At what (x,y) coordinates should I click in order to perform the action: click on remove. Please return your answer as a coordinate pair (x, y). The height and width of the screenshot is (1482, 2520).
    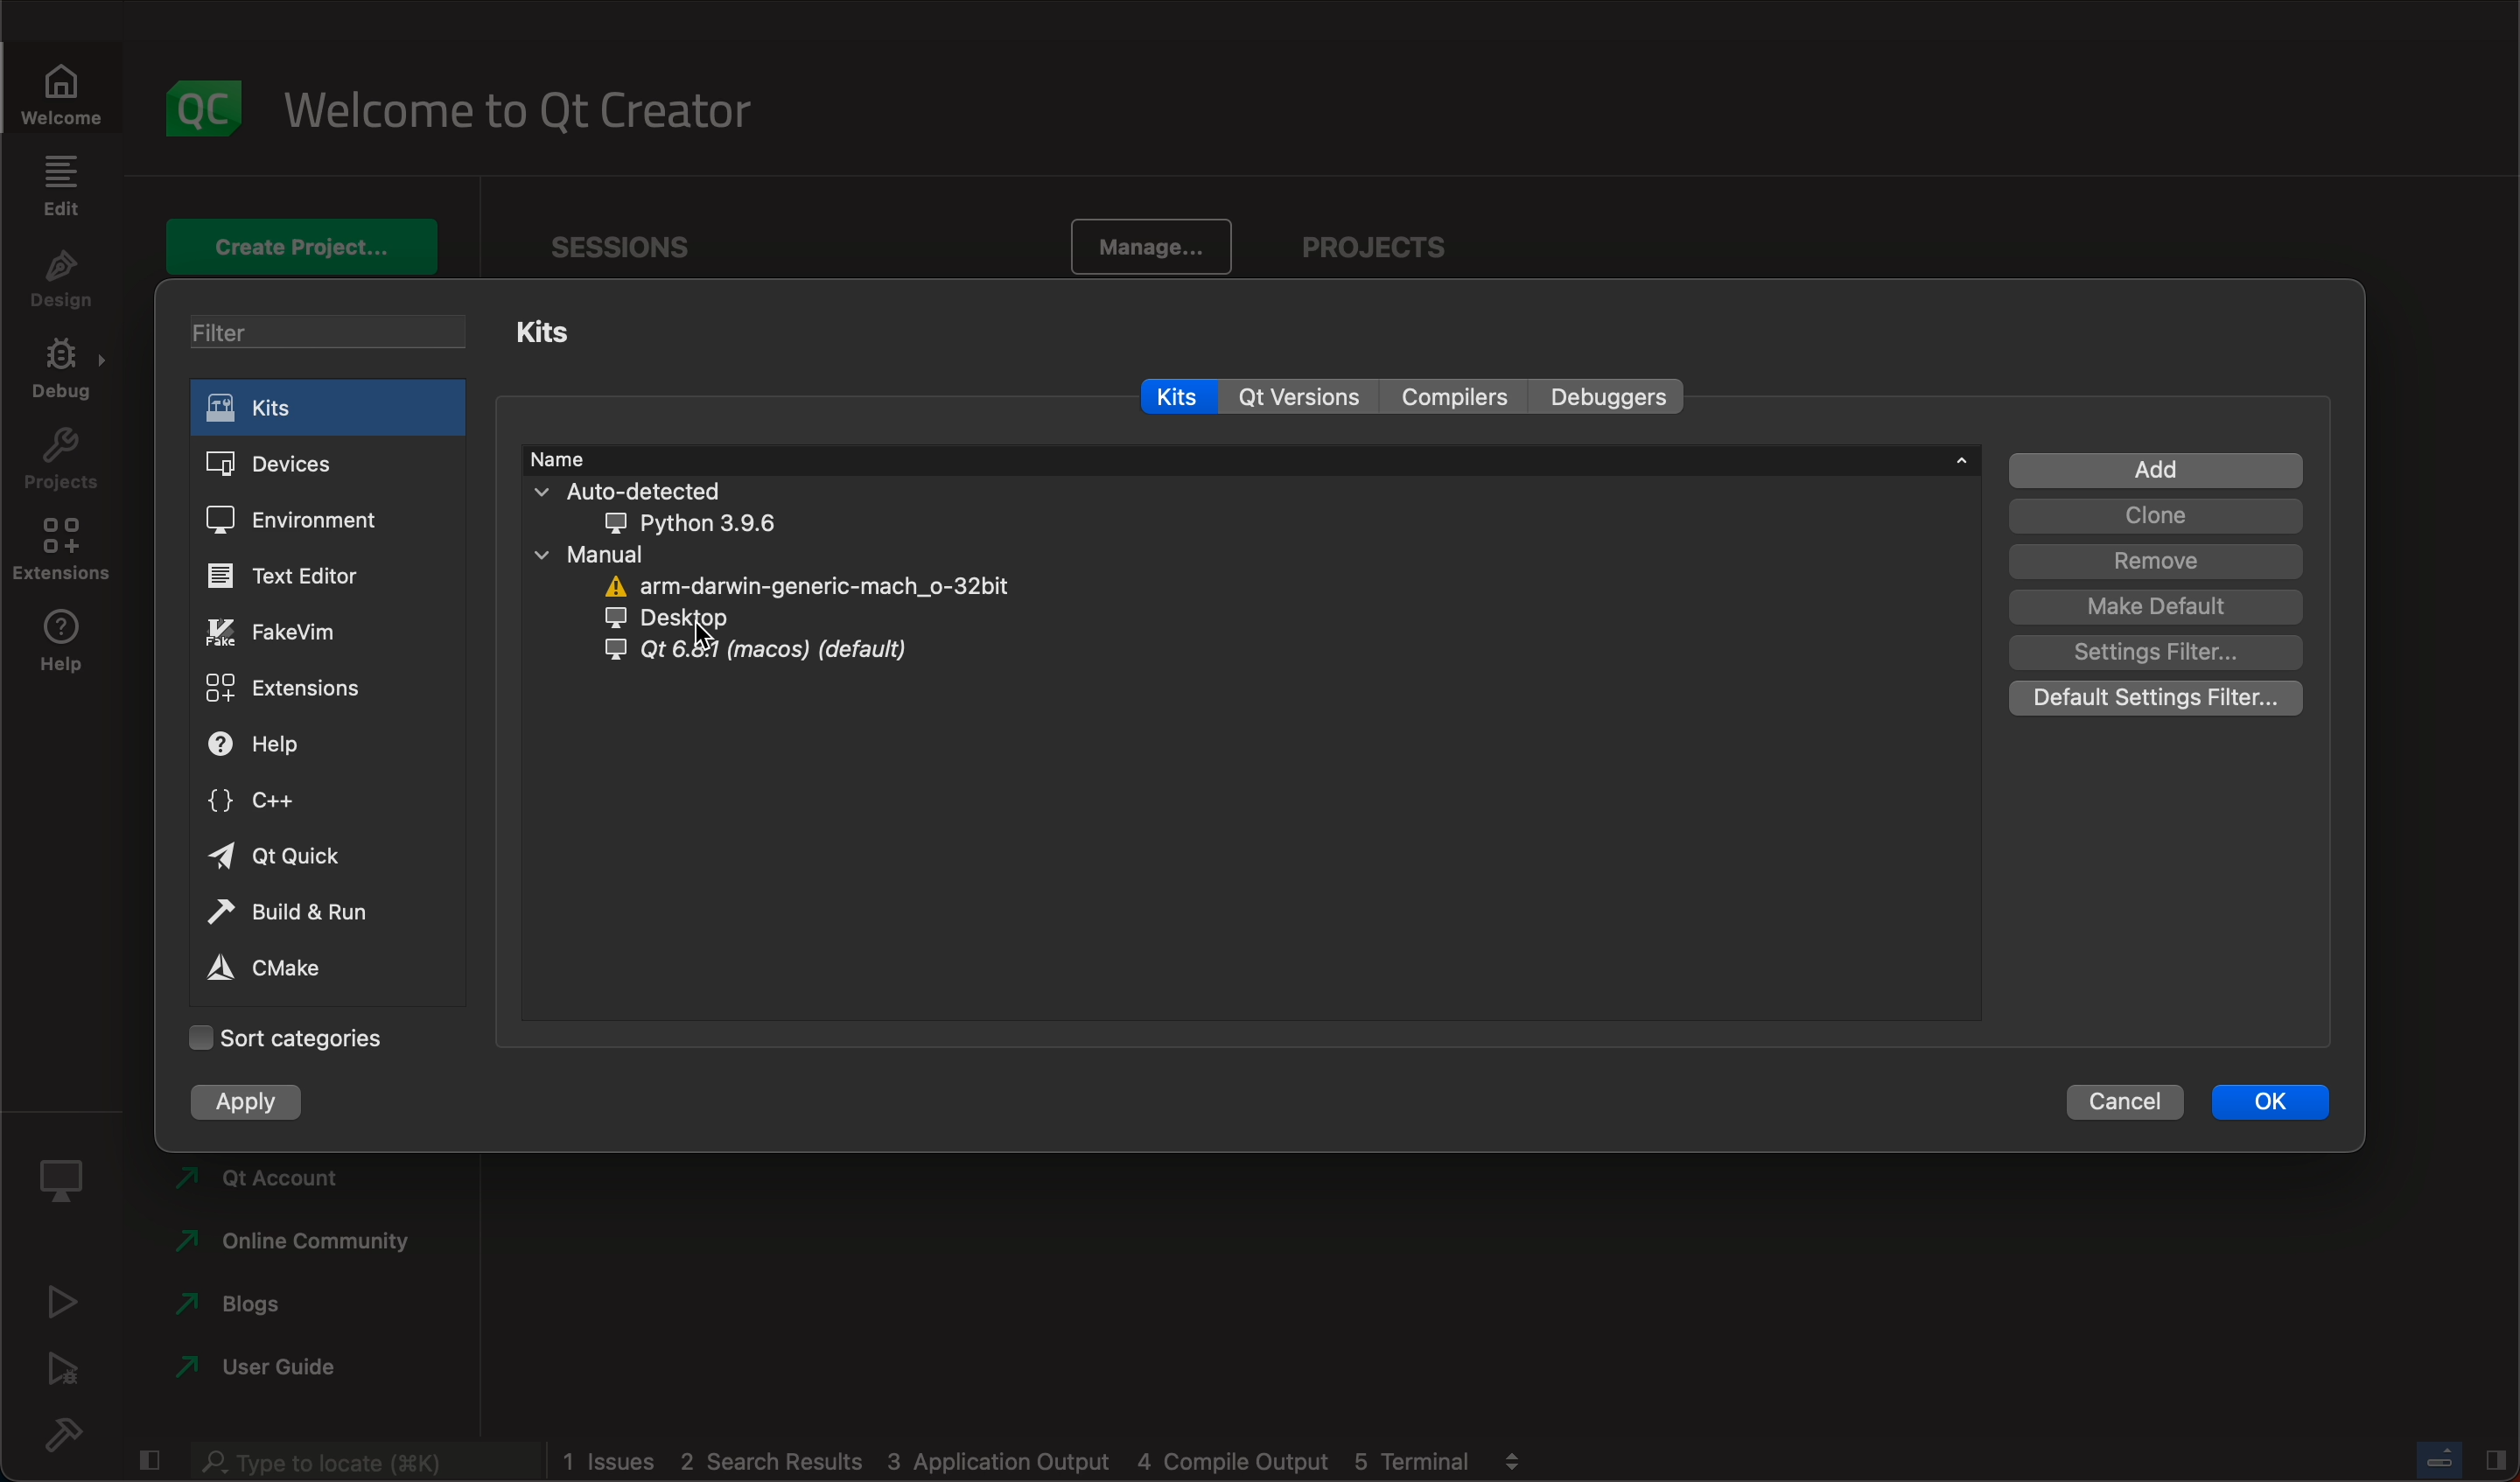
    Looking at the image, I should click on (2155, 562).